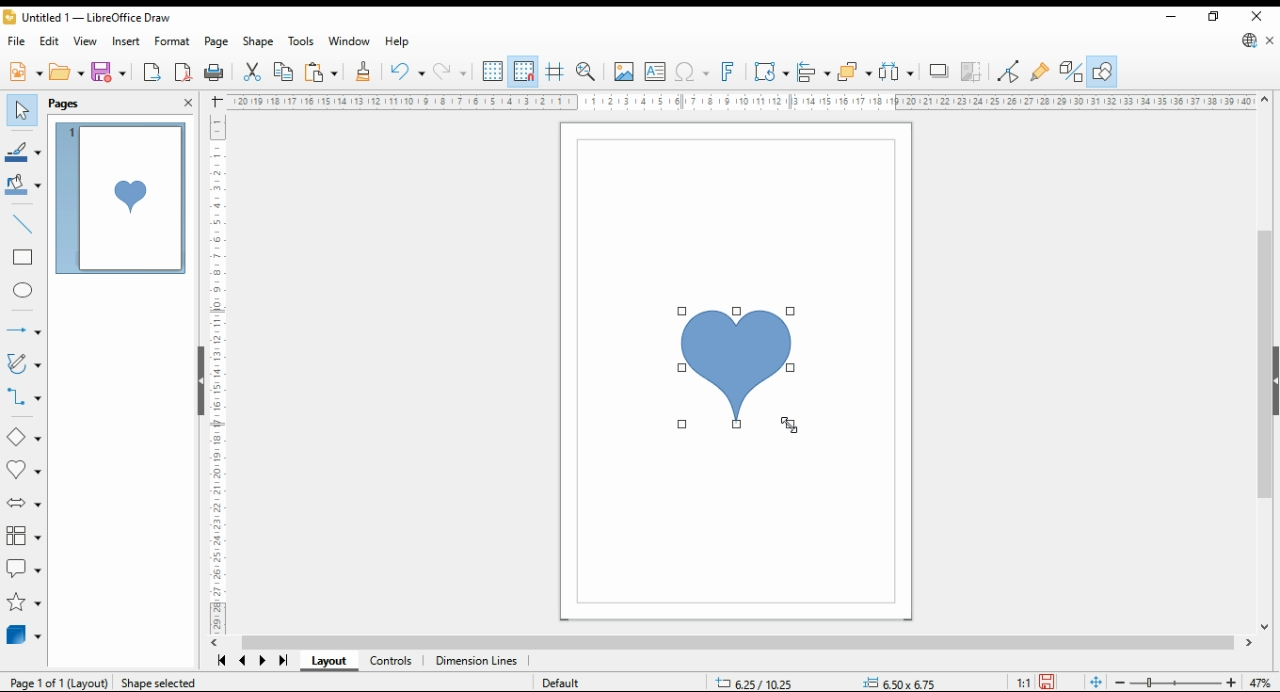 Image resolution: width=1280 pixels, height=692 pixels. Describe the element at coordinates (264, 663) in the screenshot. I see `next page` at that location.